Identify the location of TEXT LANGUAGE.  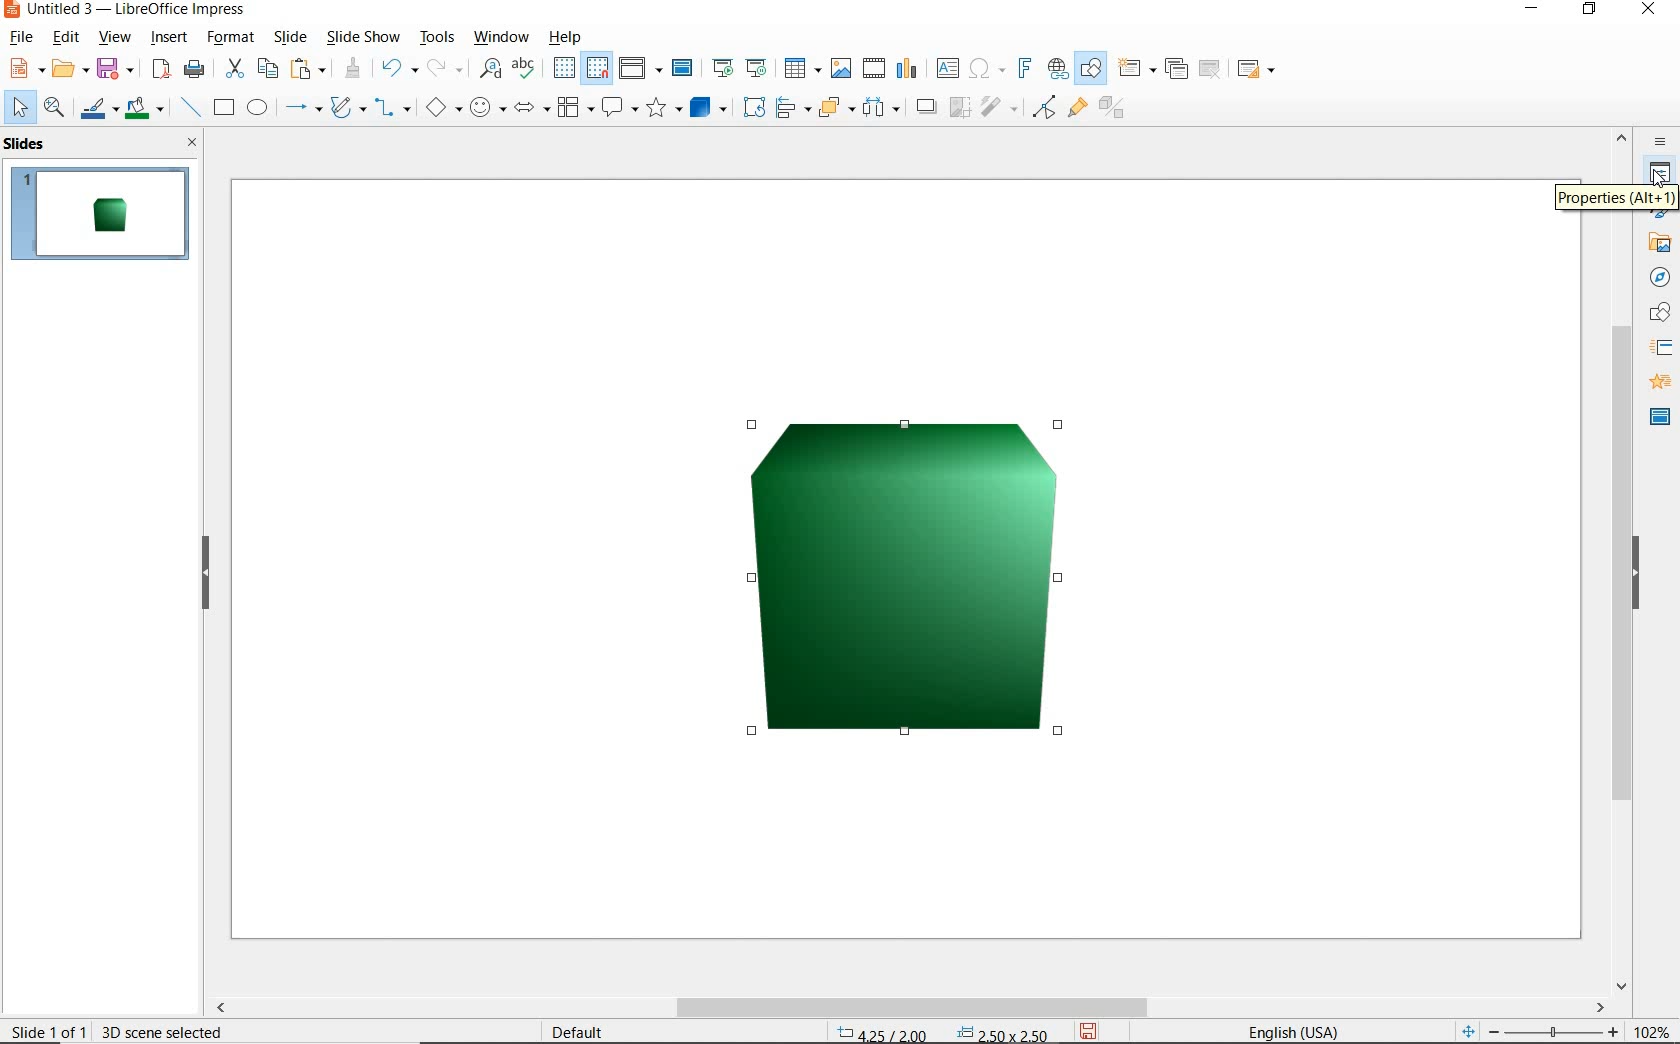
(1296, 1029).